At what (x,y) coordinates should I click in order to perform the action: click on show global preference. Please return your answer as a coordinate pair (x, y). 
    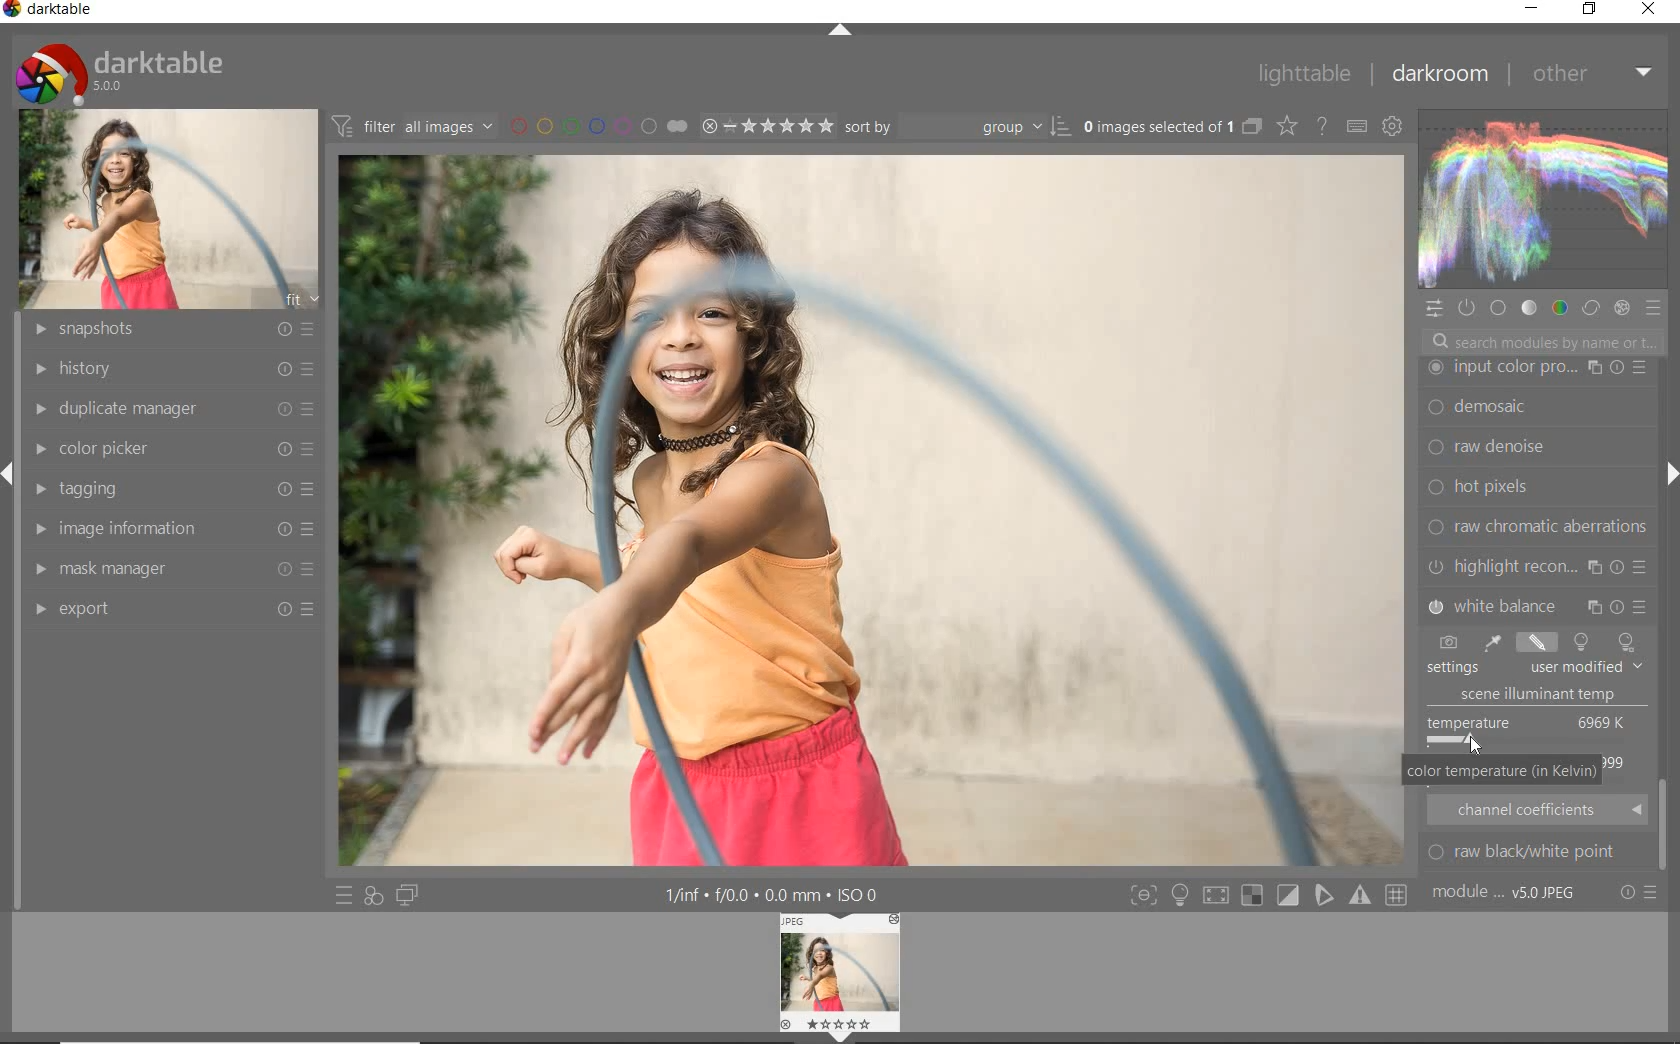
    Looking at the image, I should click on (1393, 128).